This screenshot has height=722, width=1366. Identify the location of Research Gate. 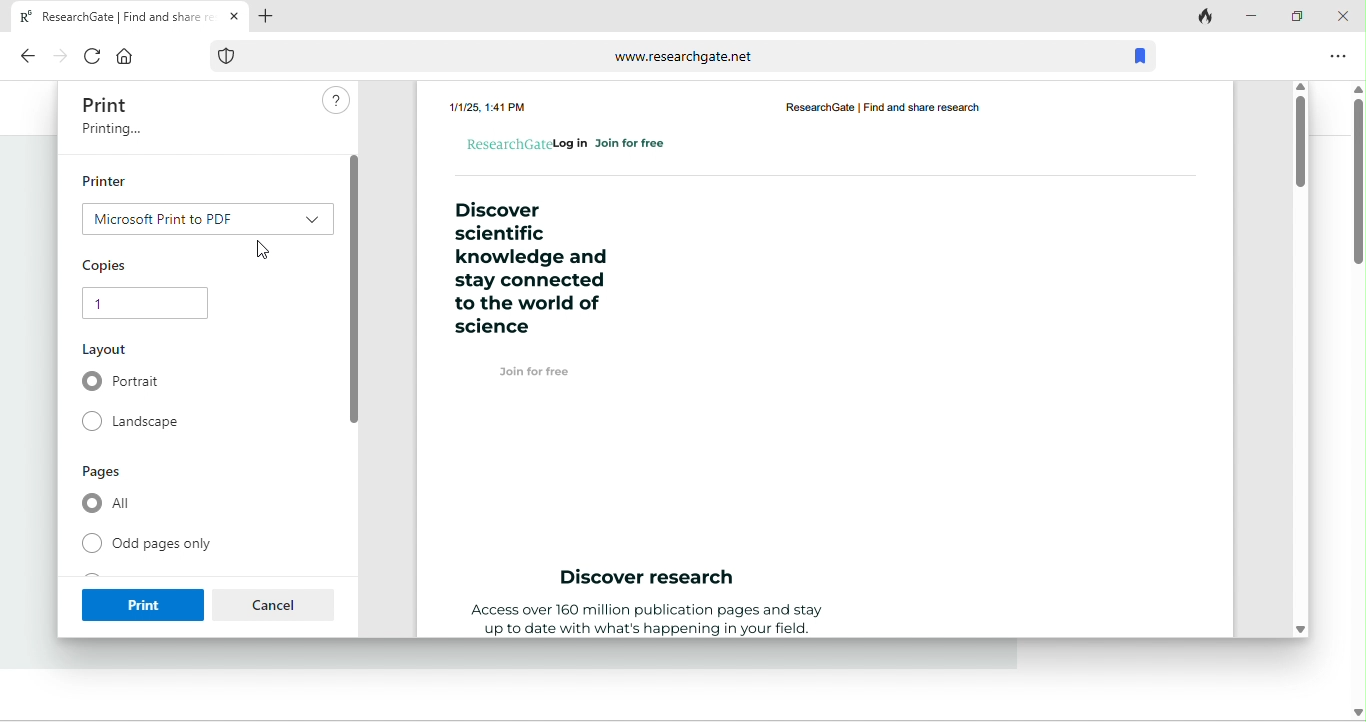
(507, 142).